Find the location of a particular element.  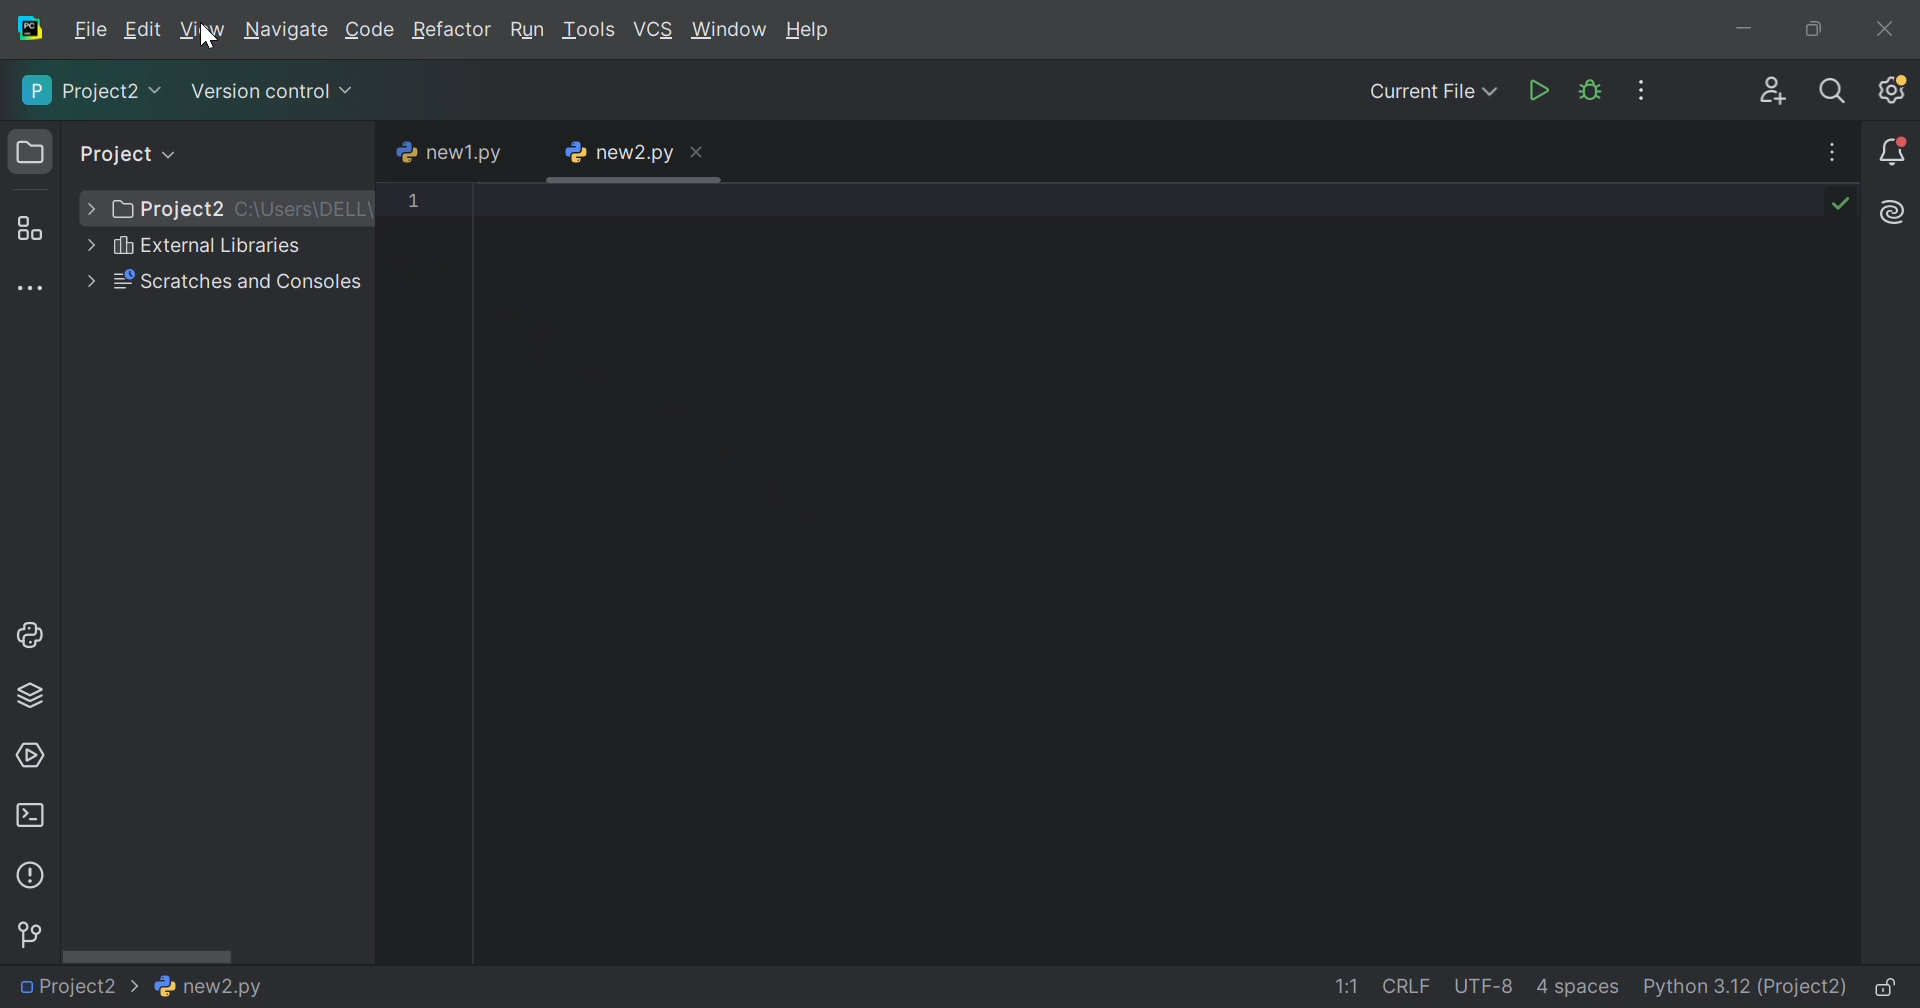

Search Everywhere is located at coordinates (1834, 90).